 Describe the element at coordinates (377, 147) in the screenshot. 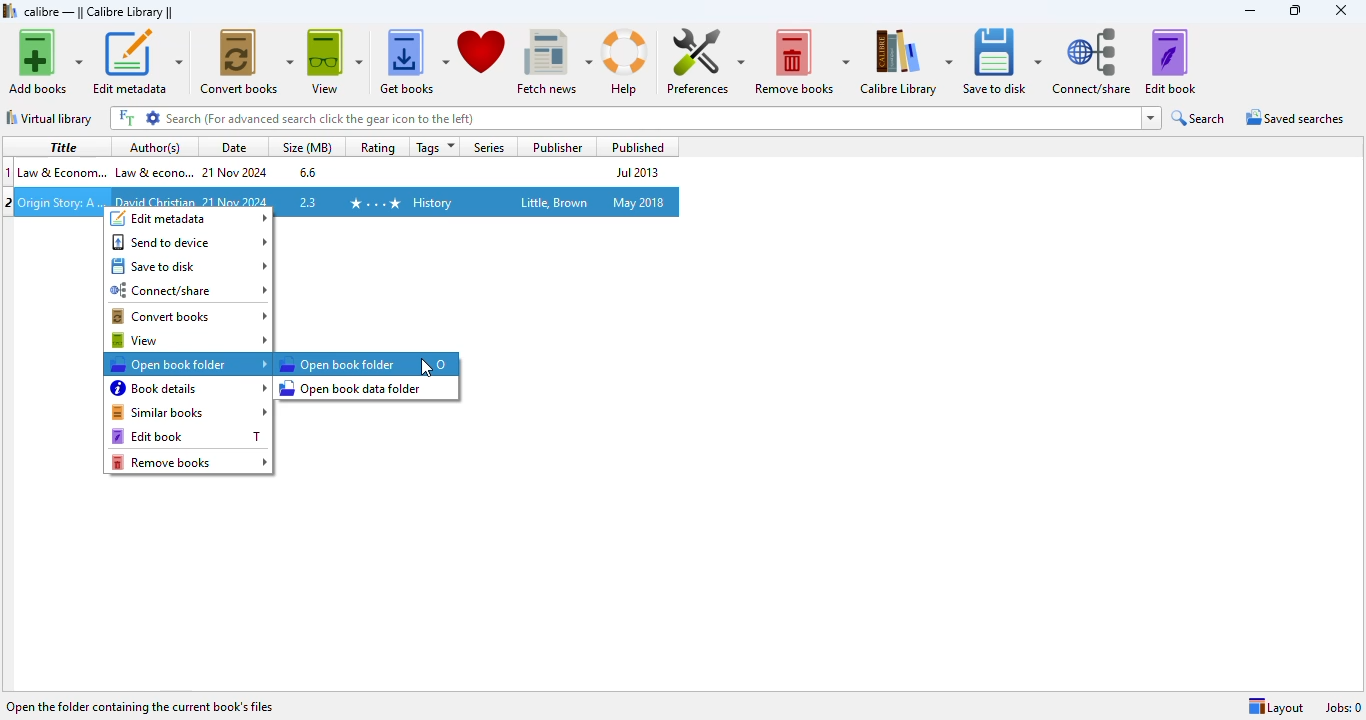

I see `rating` at that location.